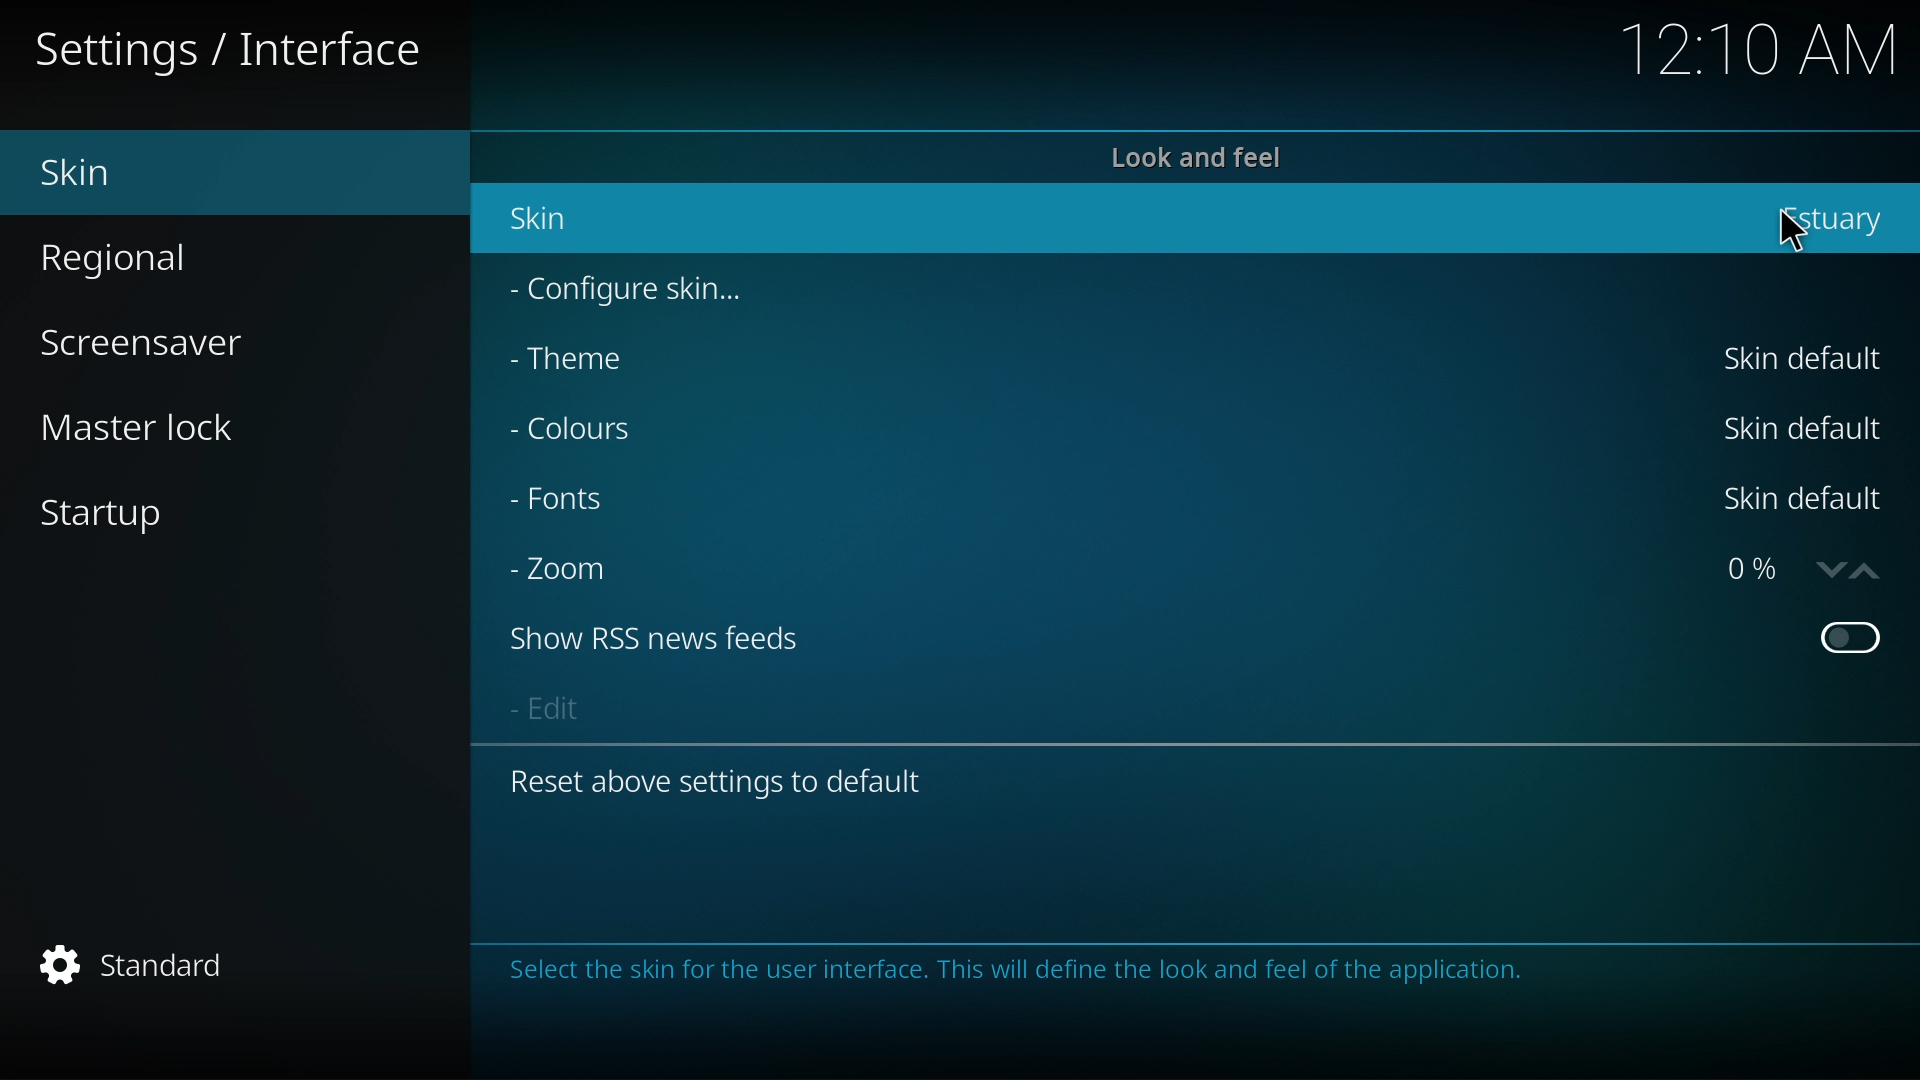  I want to click on 12:10 AM, so click(1760, 51).